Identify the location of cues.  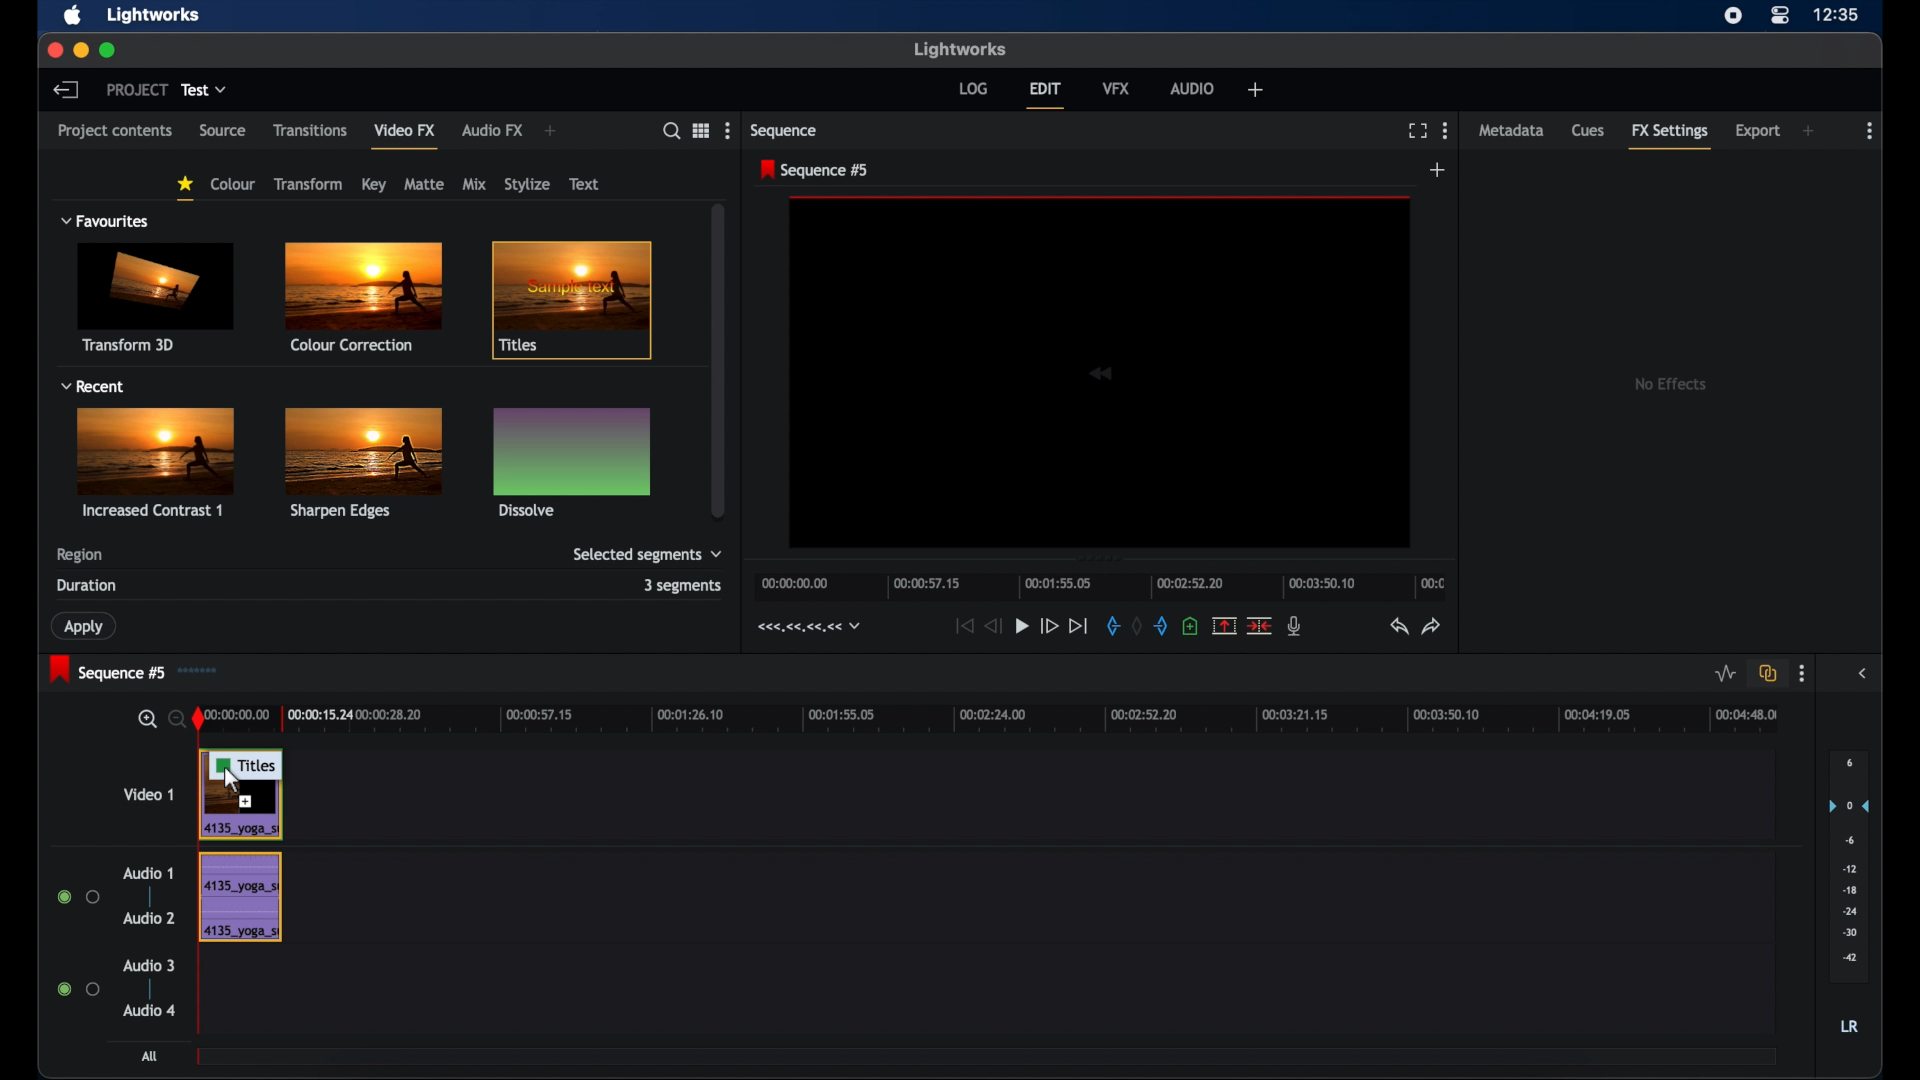
(1589, 131).